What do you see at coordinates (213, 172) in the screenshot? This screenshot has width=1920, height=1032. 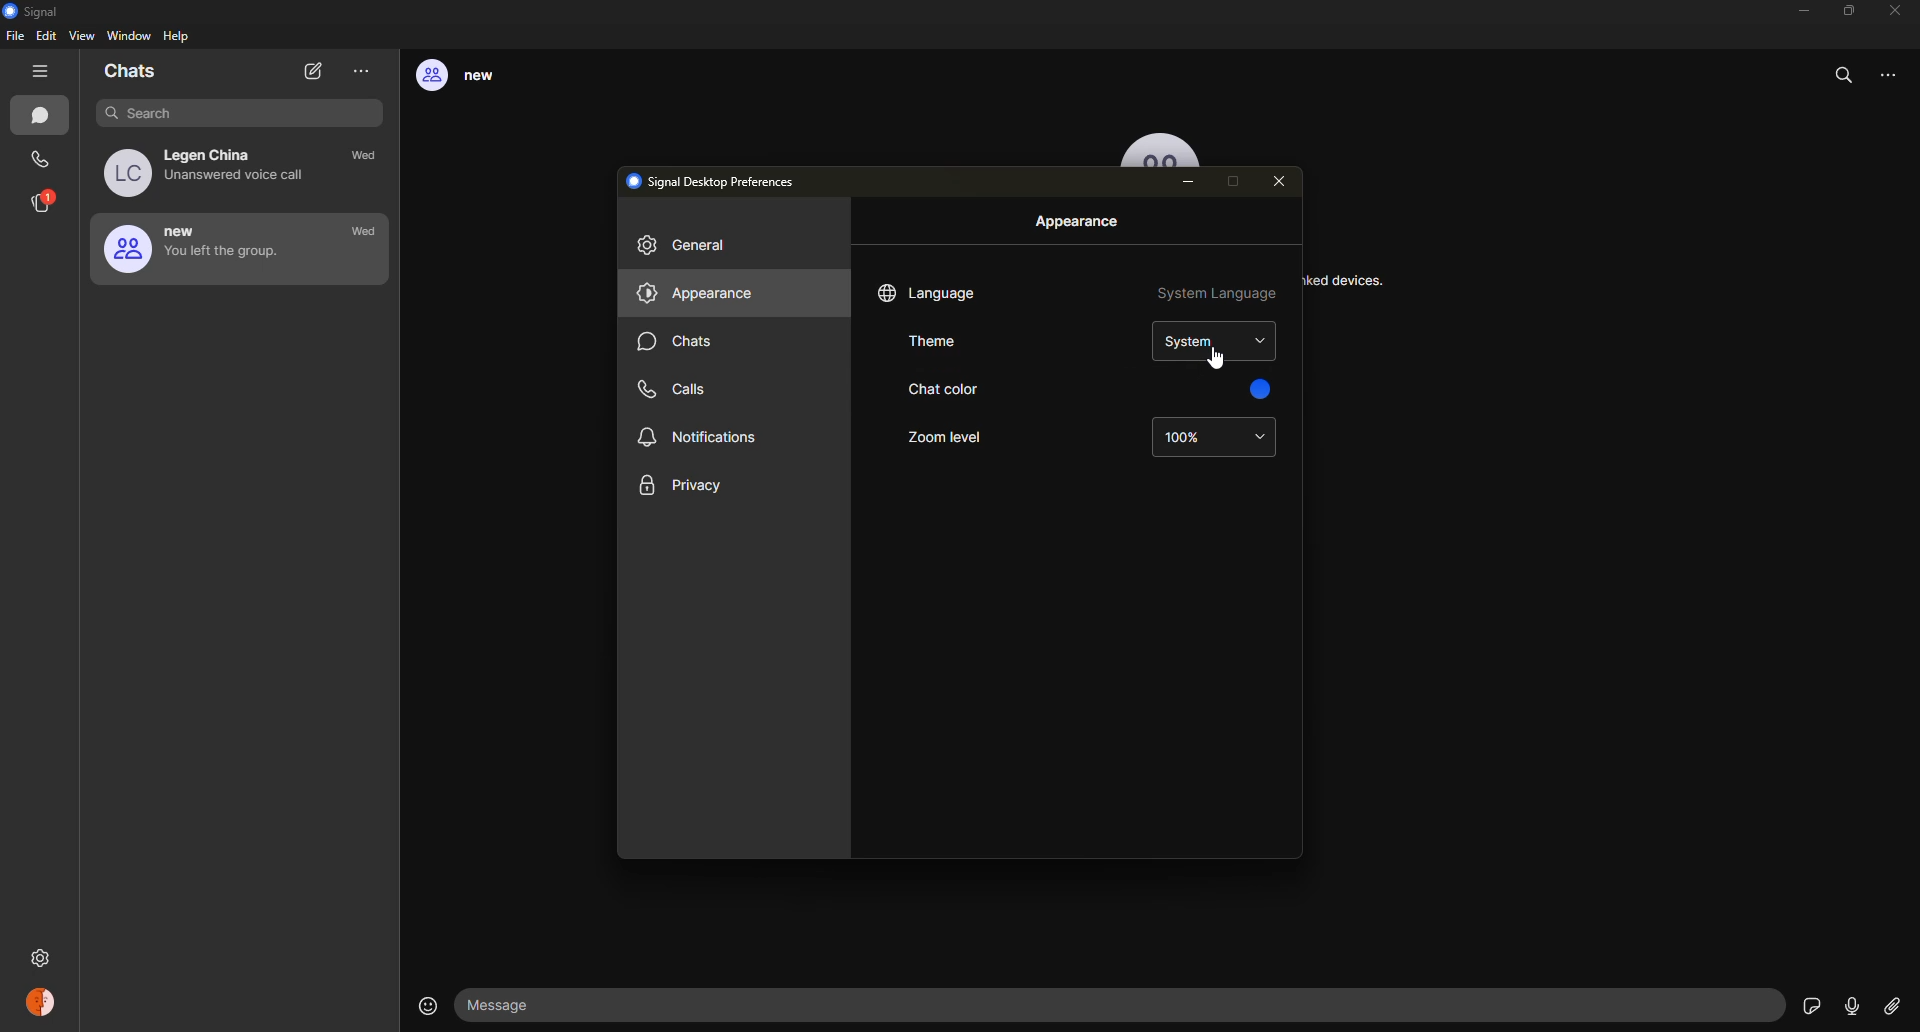 I see `Legen China` at bounding box center [213, 172].